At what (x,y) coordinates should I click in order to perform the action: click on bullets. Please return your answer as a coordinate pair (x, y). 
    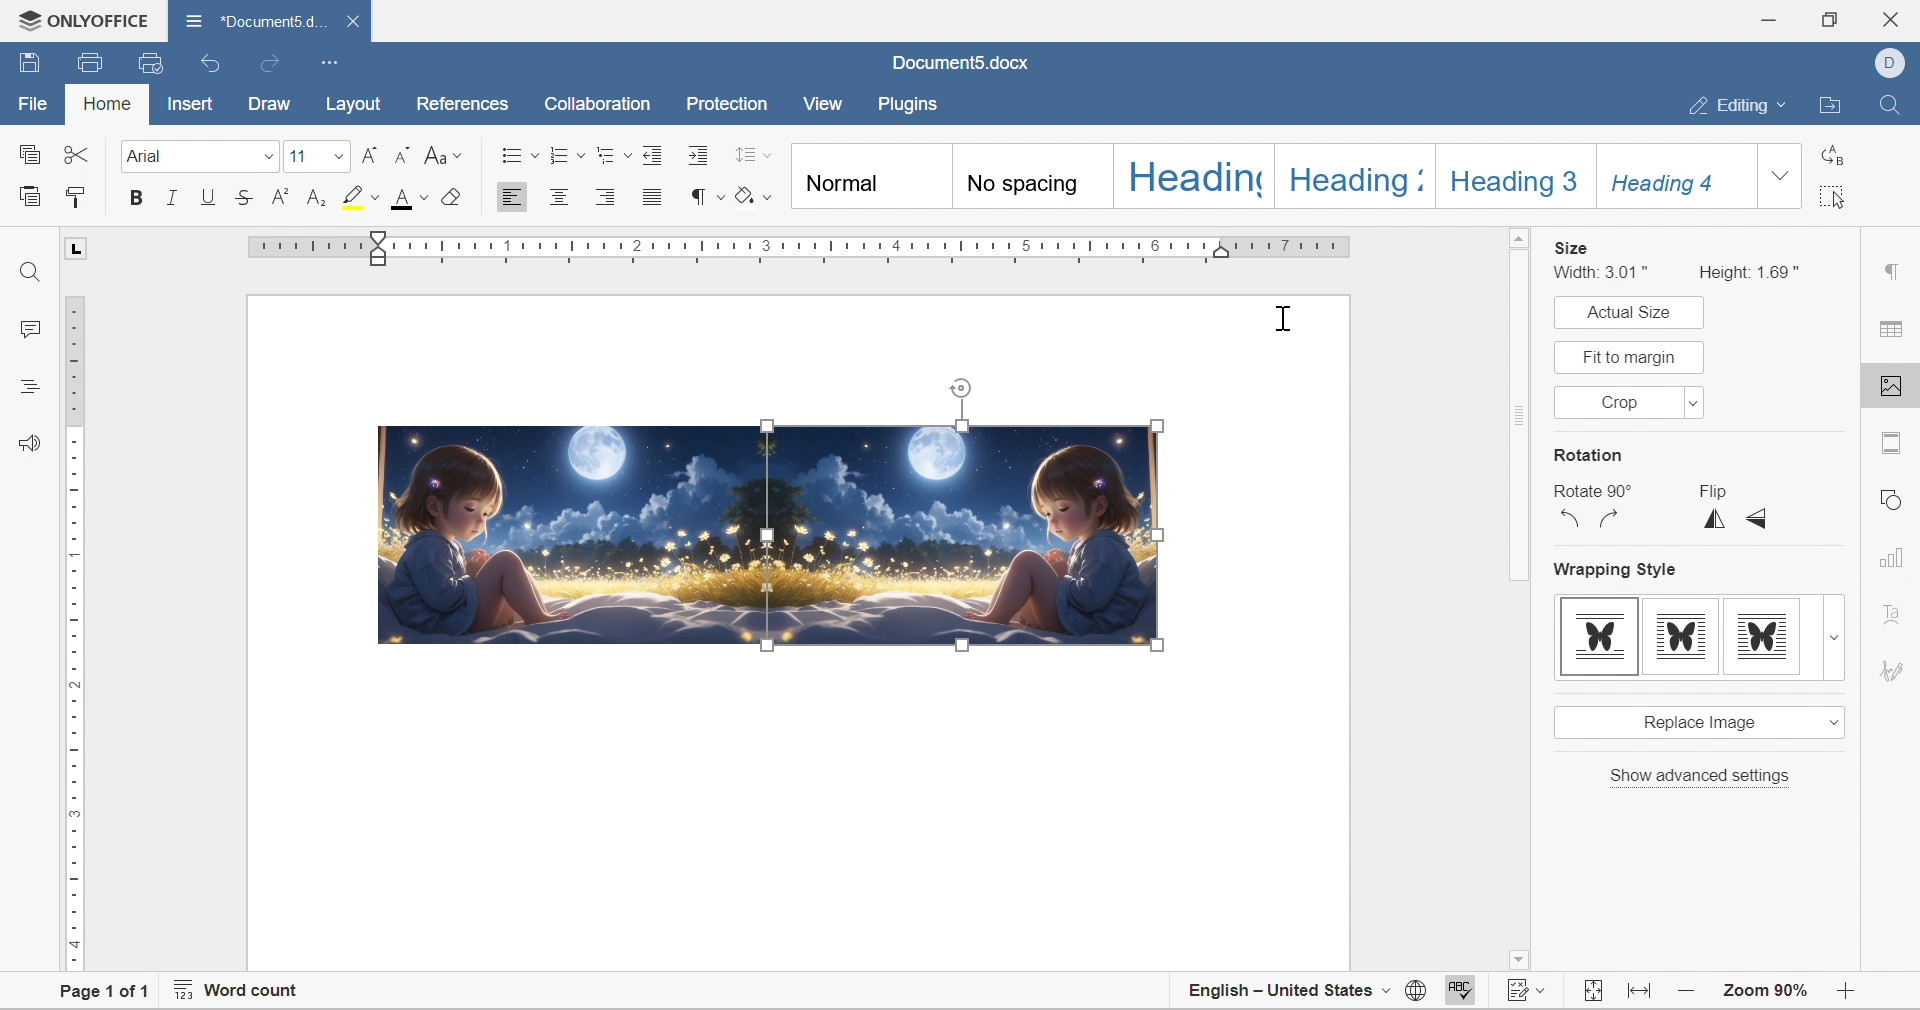
    Looking at the image, I should click on (520, 153).